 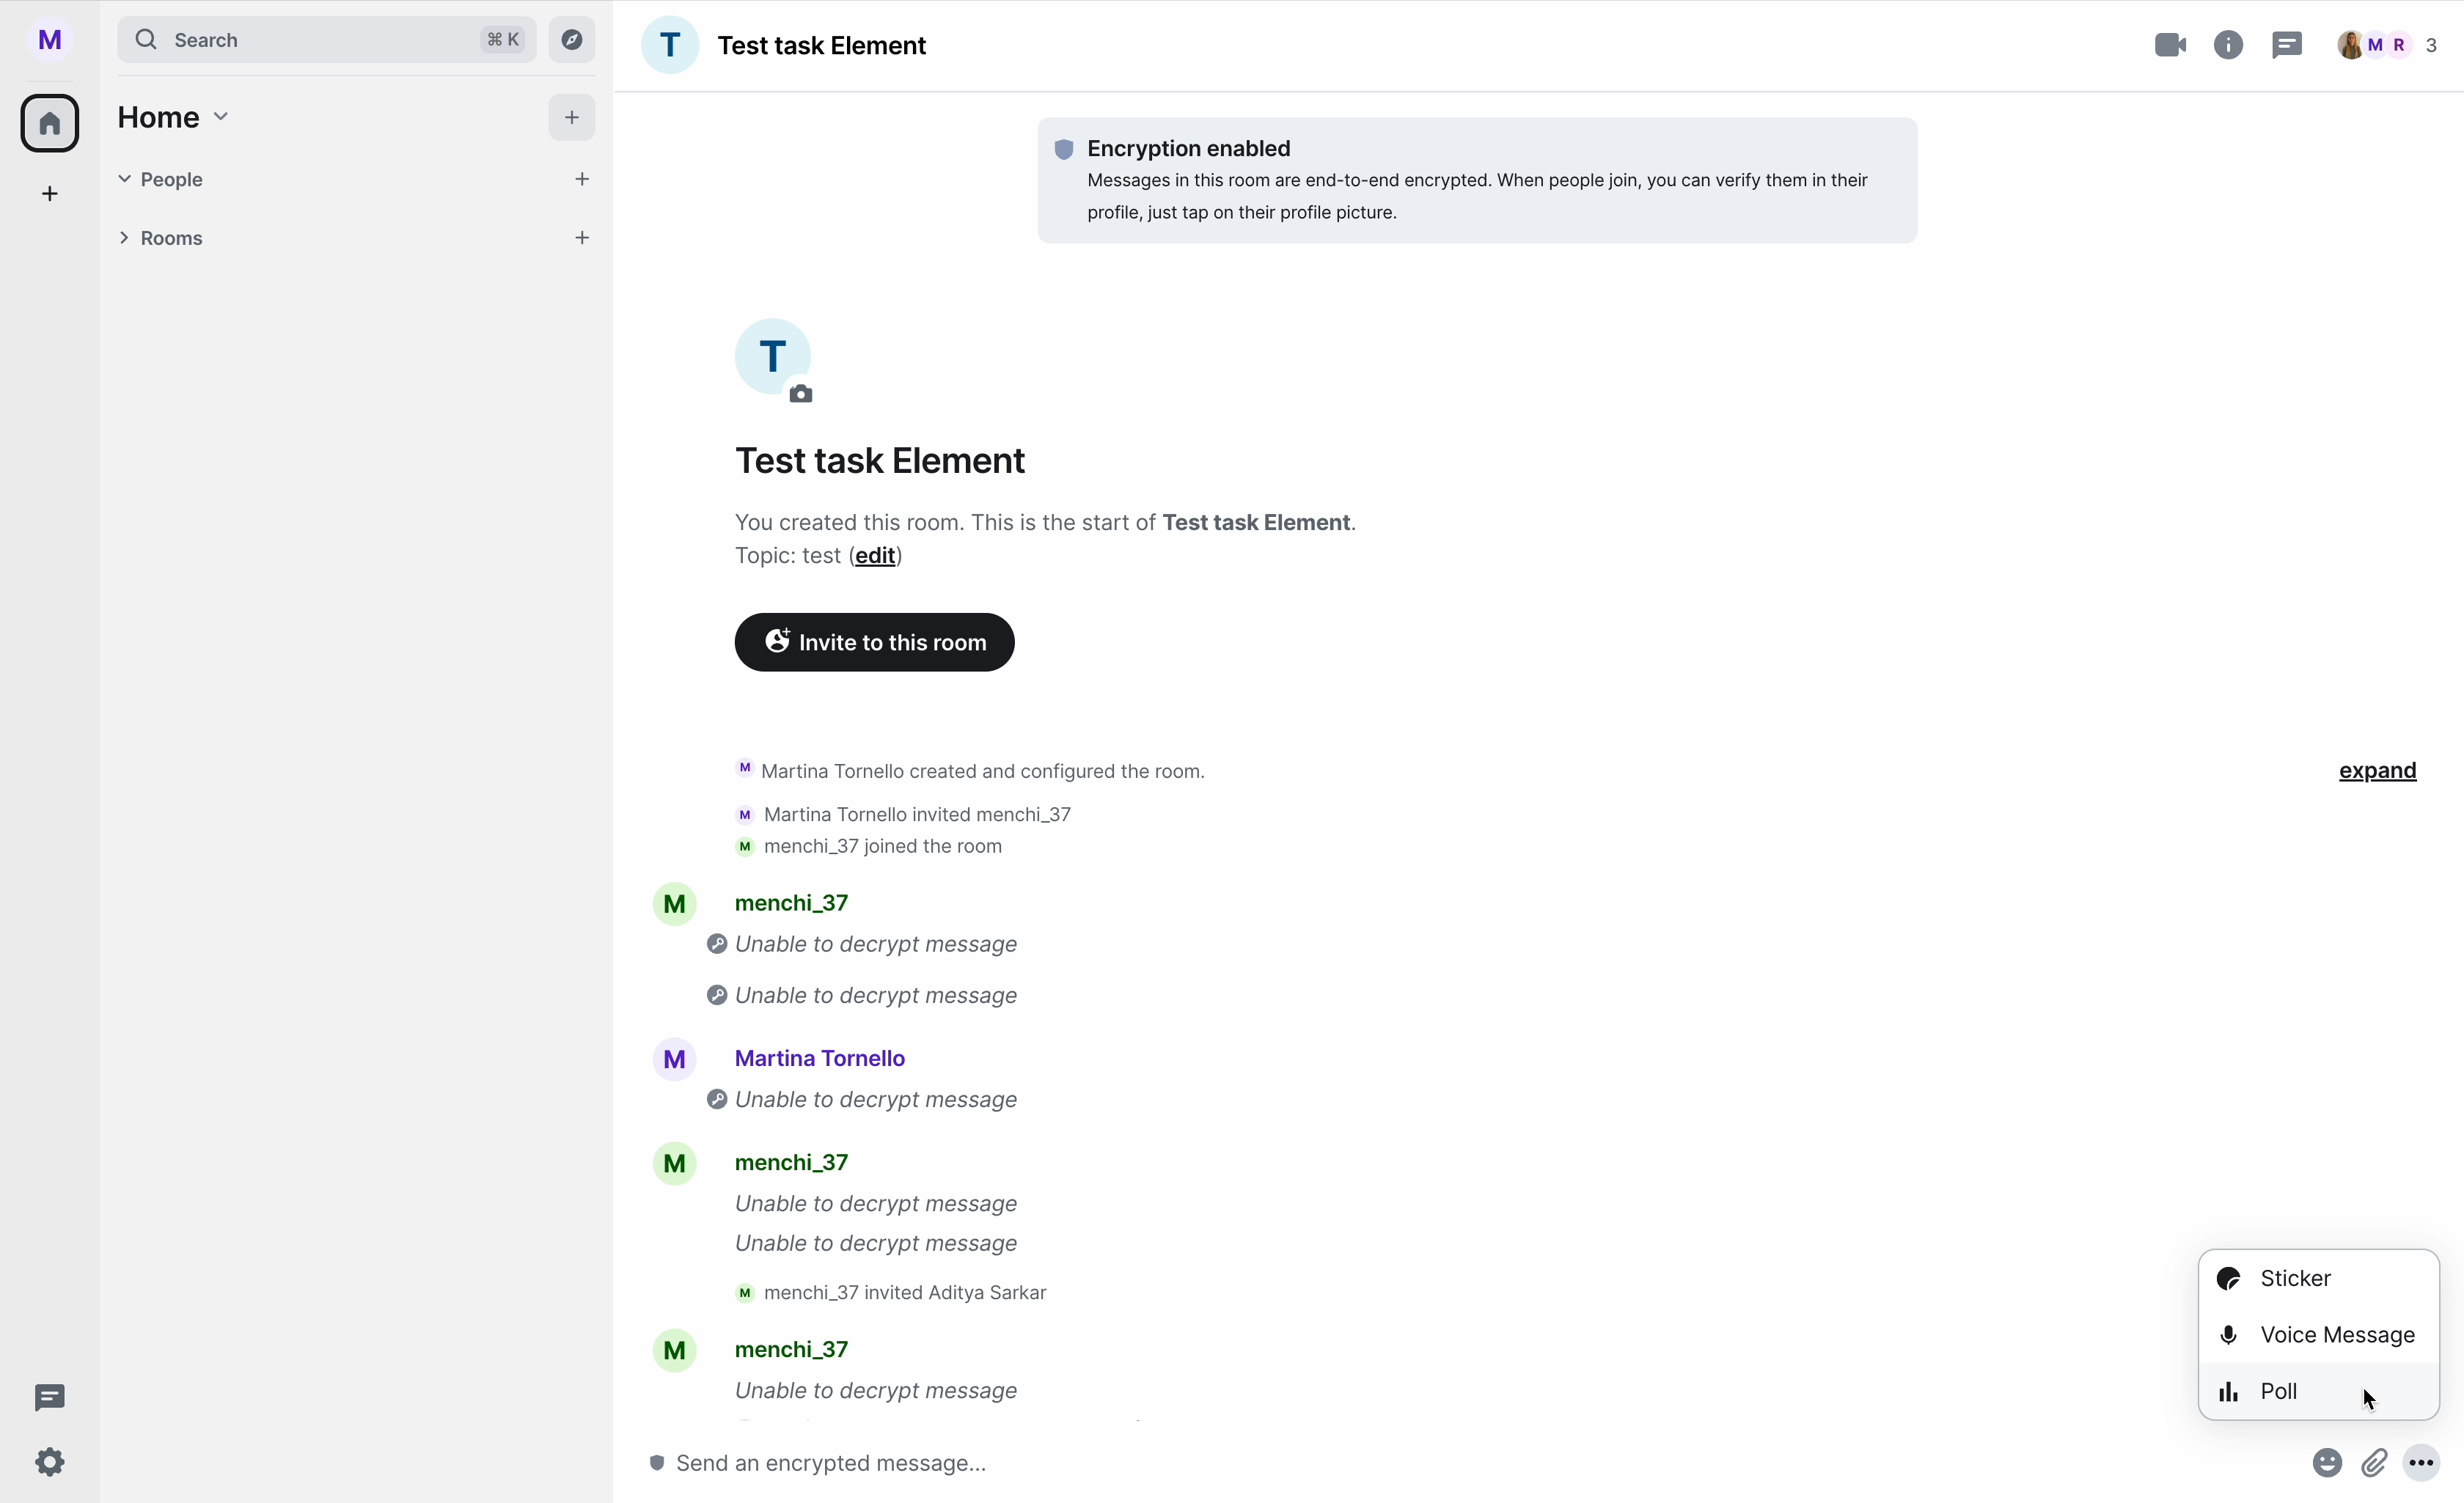 What do you see at coordinates (577, 38) in the screenshot?
I see `explore` at bounding box center [577, 38].